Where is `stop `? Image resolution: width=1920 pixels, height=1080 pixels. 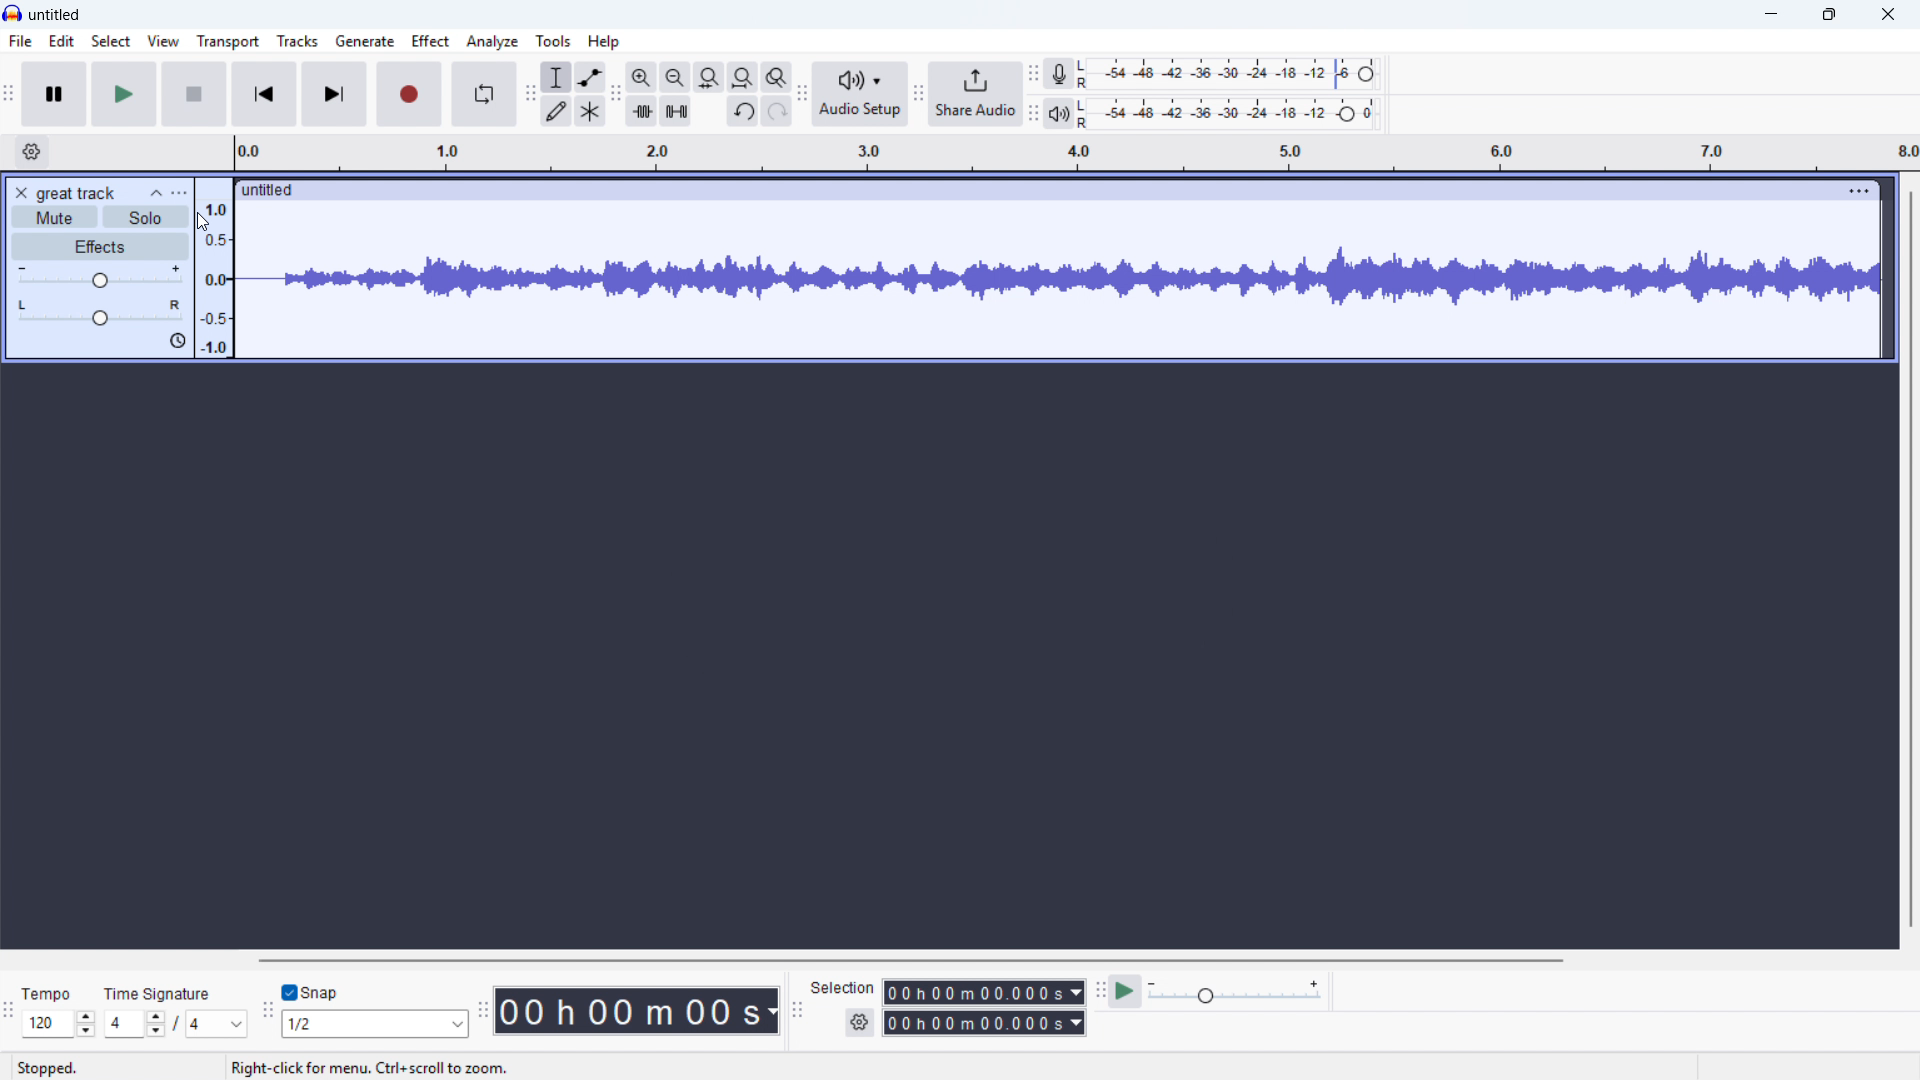
stop  is located at coordinates (194, 95).